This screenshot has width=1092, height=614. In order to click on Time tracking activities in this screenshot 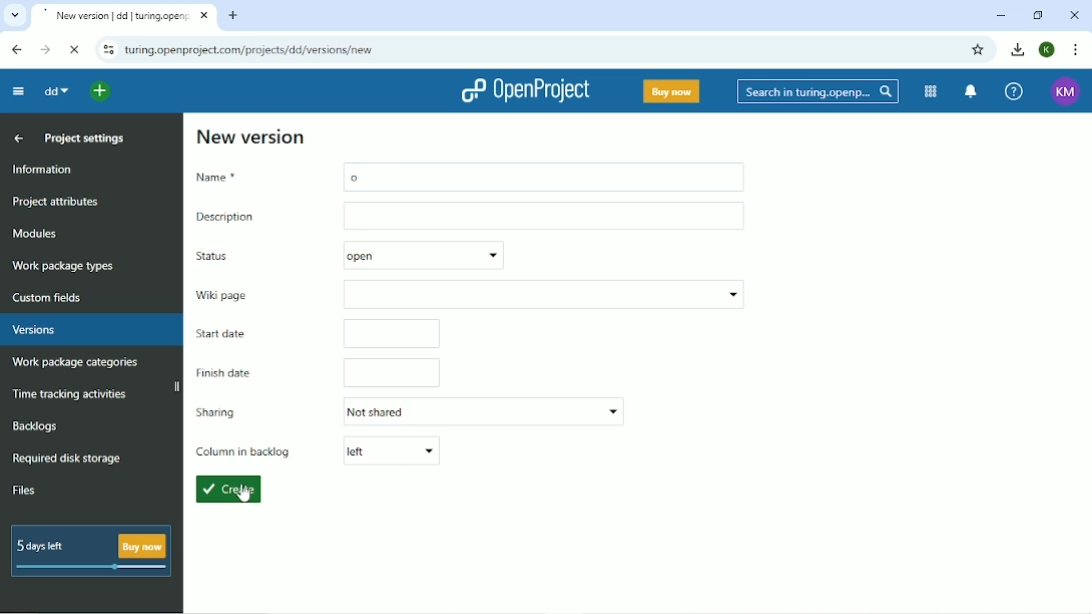, I will do `click(70, 393)`.